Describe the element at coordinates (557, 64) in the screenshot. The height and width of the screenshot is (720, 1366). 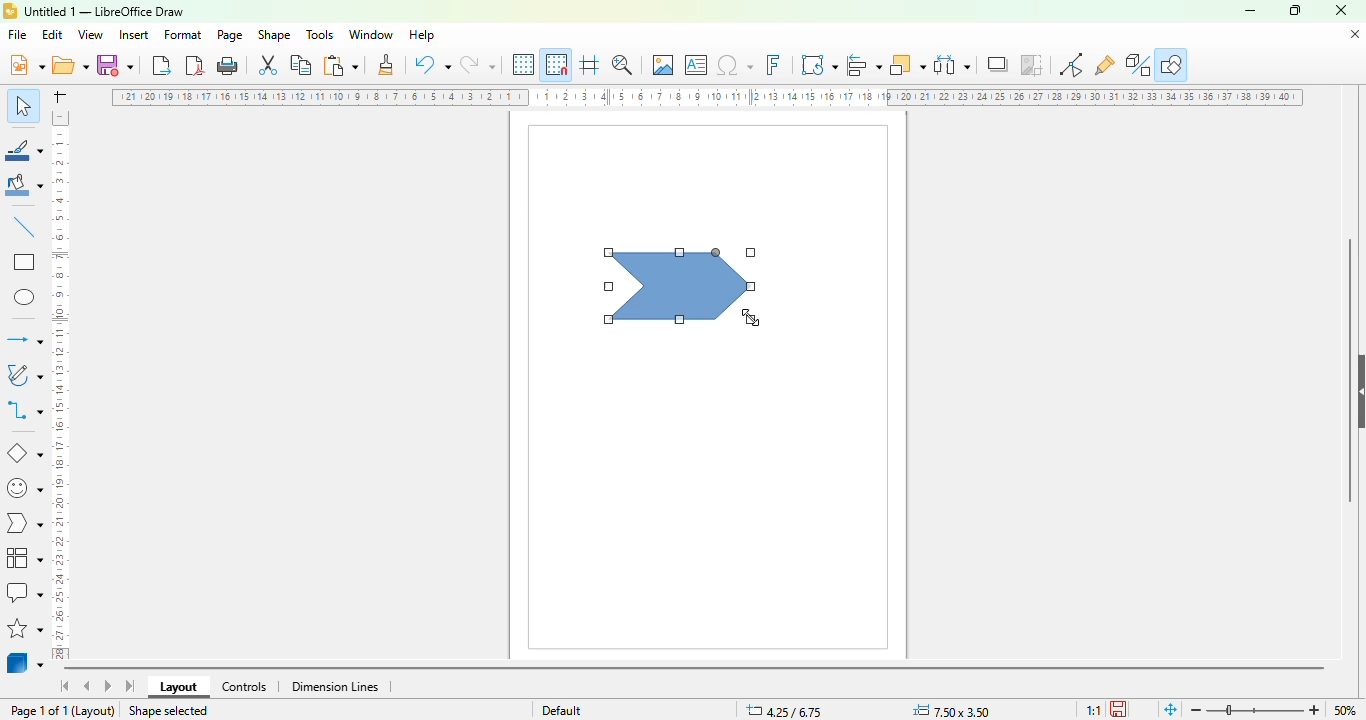
I see `snap to grid` at that location.